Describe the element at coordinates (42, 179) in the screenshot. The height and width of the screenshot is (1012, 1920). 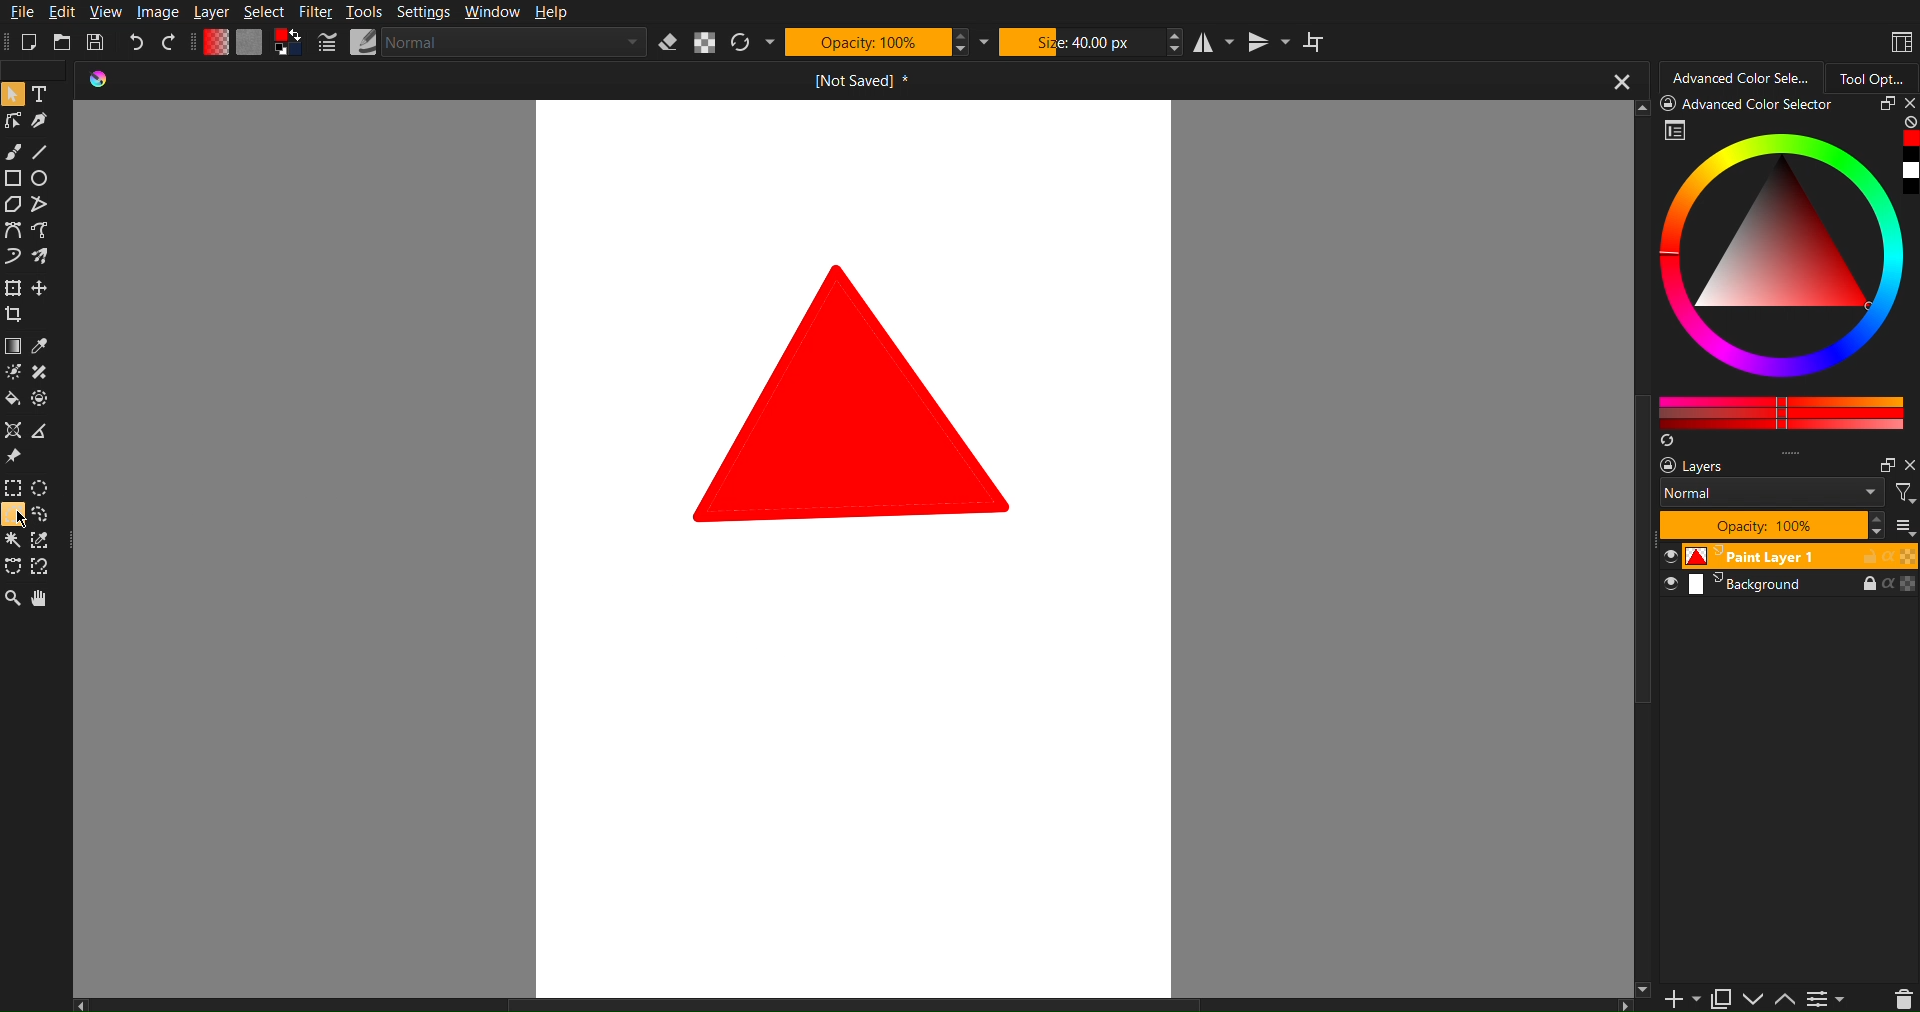
I see `Circle` at that location.